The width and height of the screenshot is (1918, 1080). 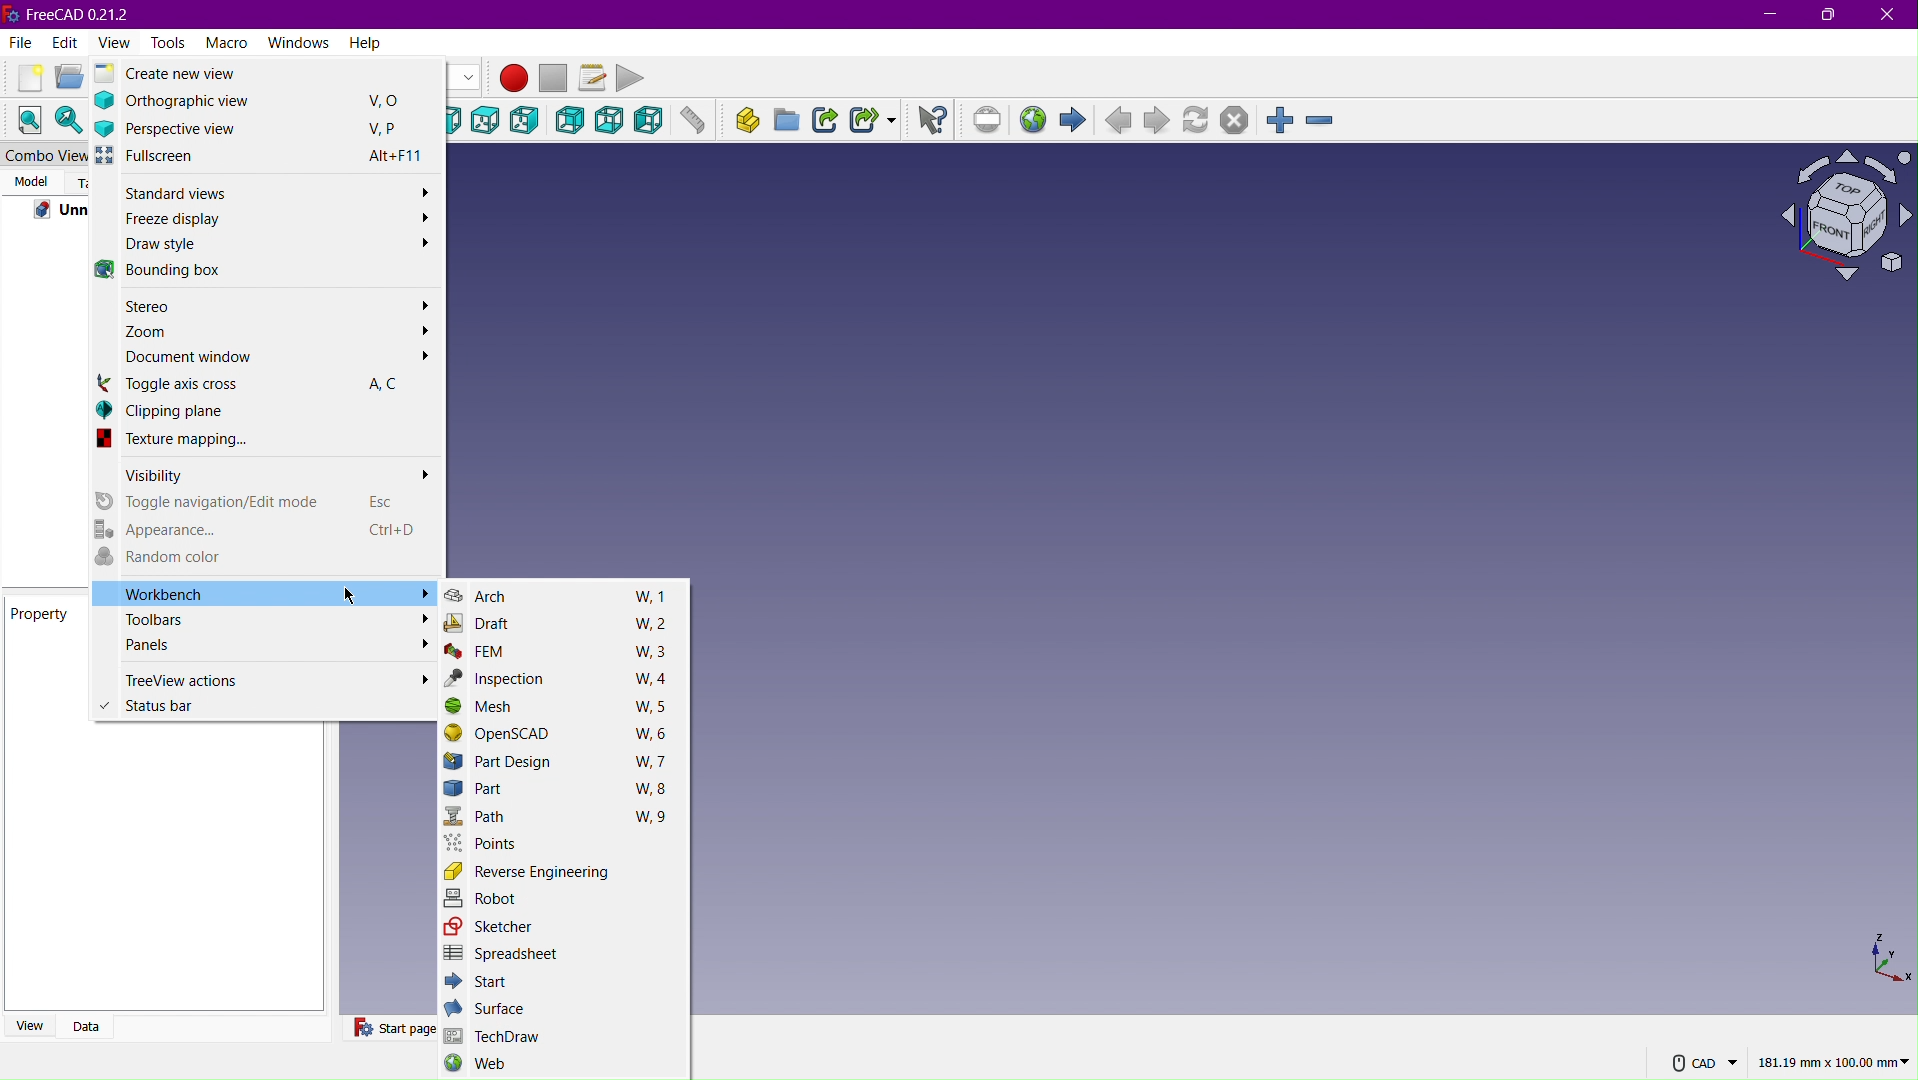 I want to click on Standard views, so click(x=265, y=193).